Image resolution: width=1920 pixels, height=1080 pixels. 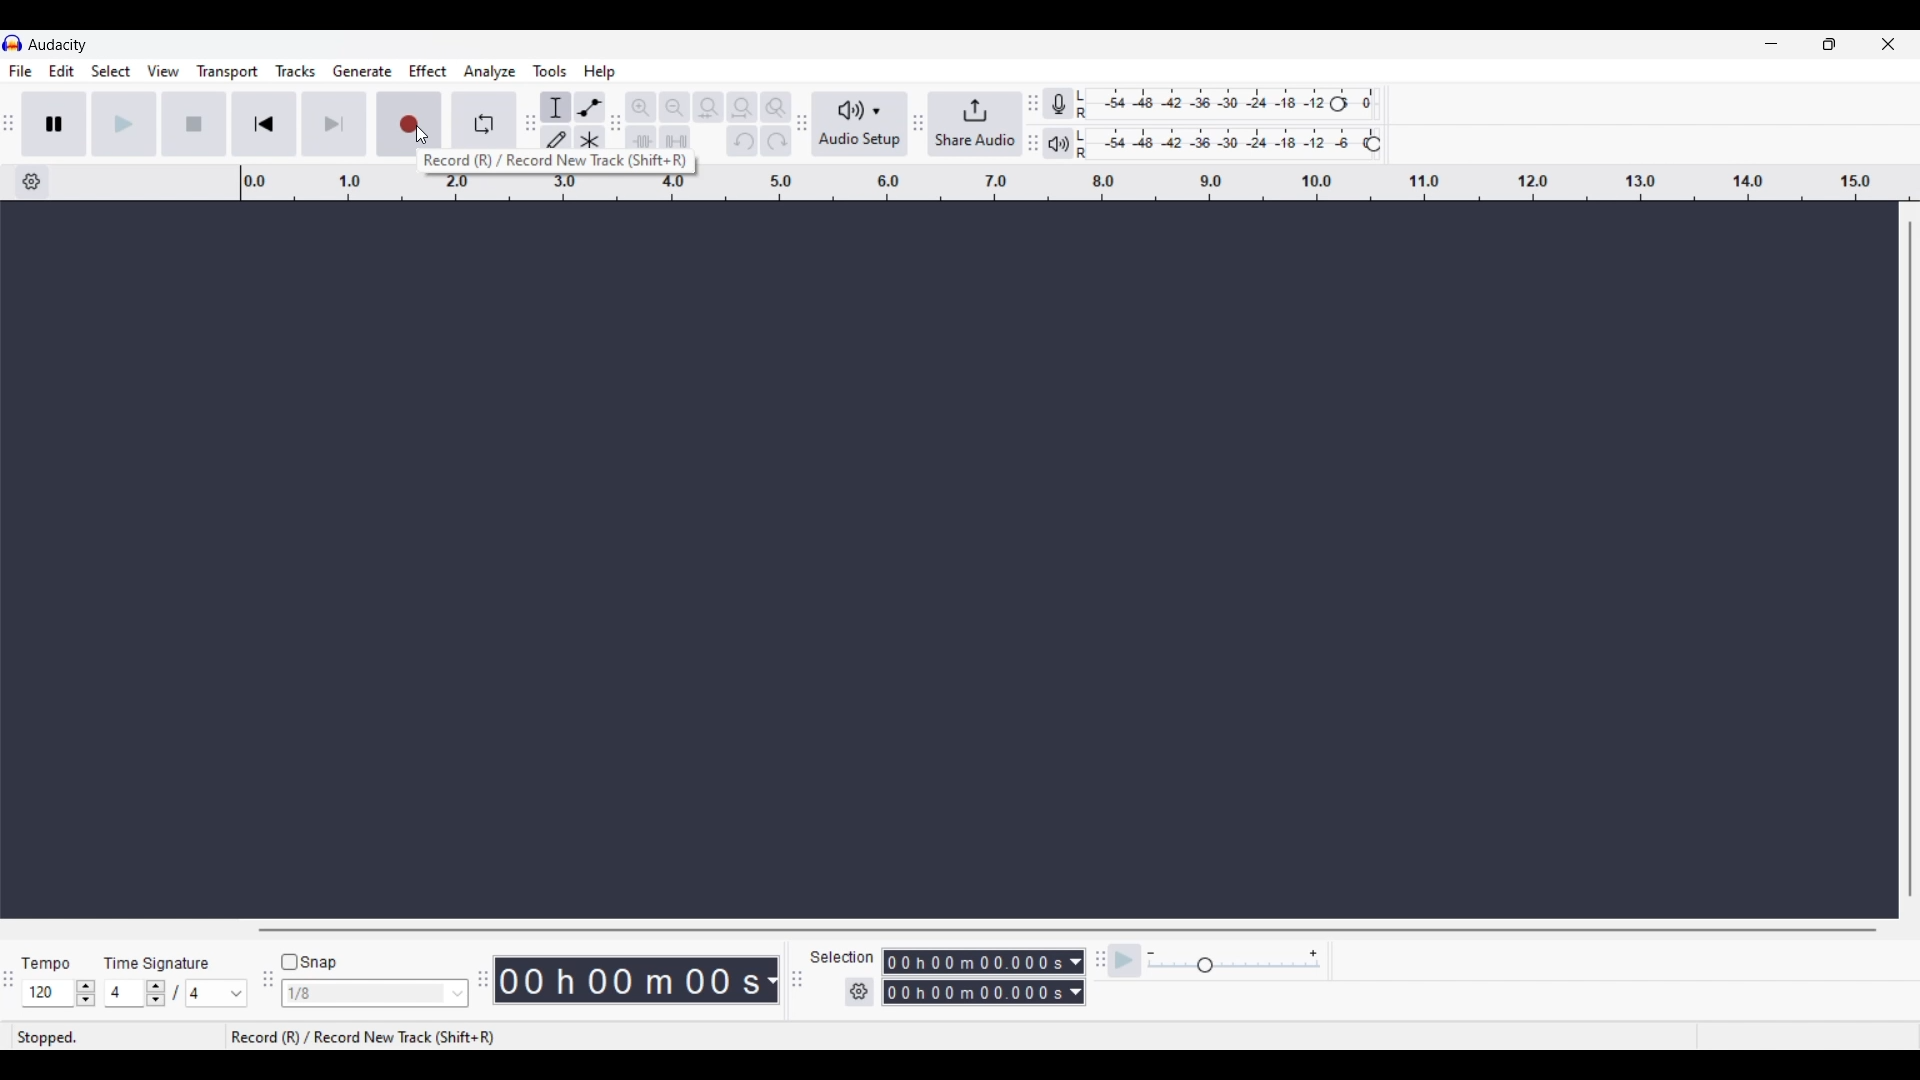 I want to click on Horizontal slide bar, so click(x=1066, y=931).